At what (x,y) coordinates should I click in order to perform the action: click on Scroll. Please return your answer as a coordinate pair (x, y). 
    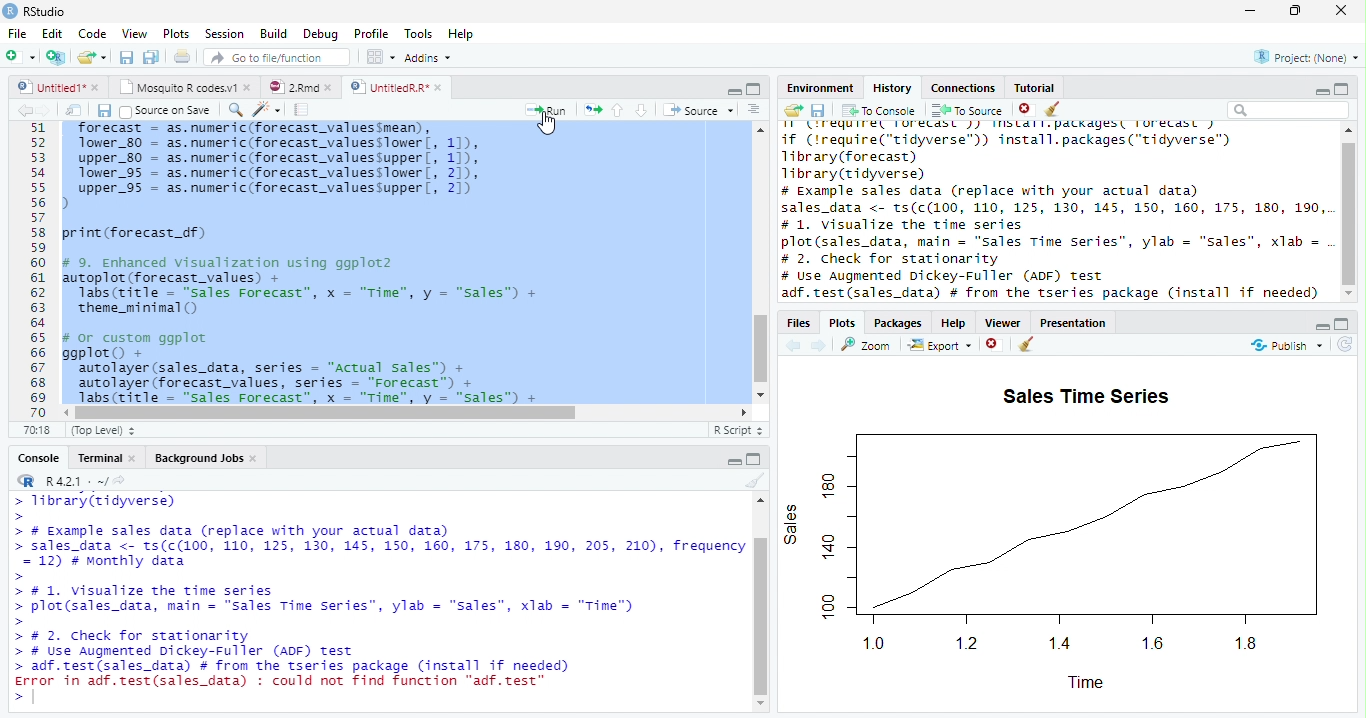
    Looking at the image, I should click on (1348, 212).